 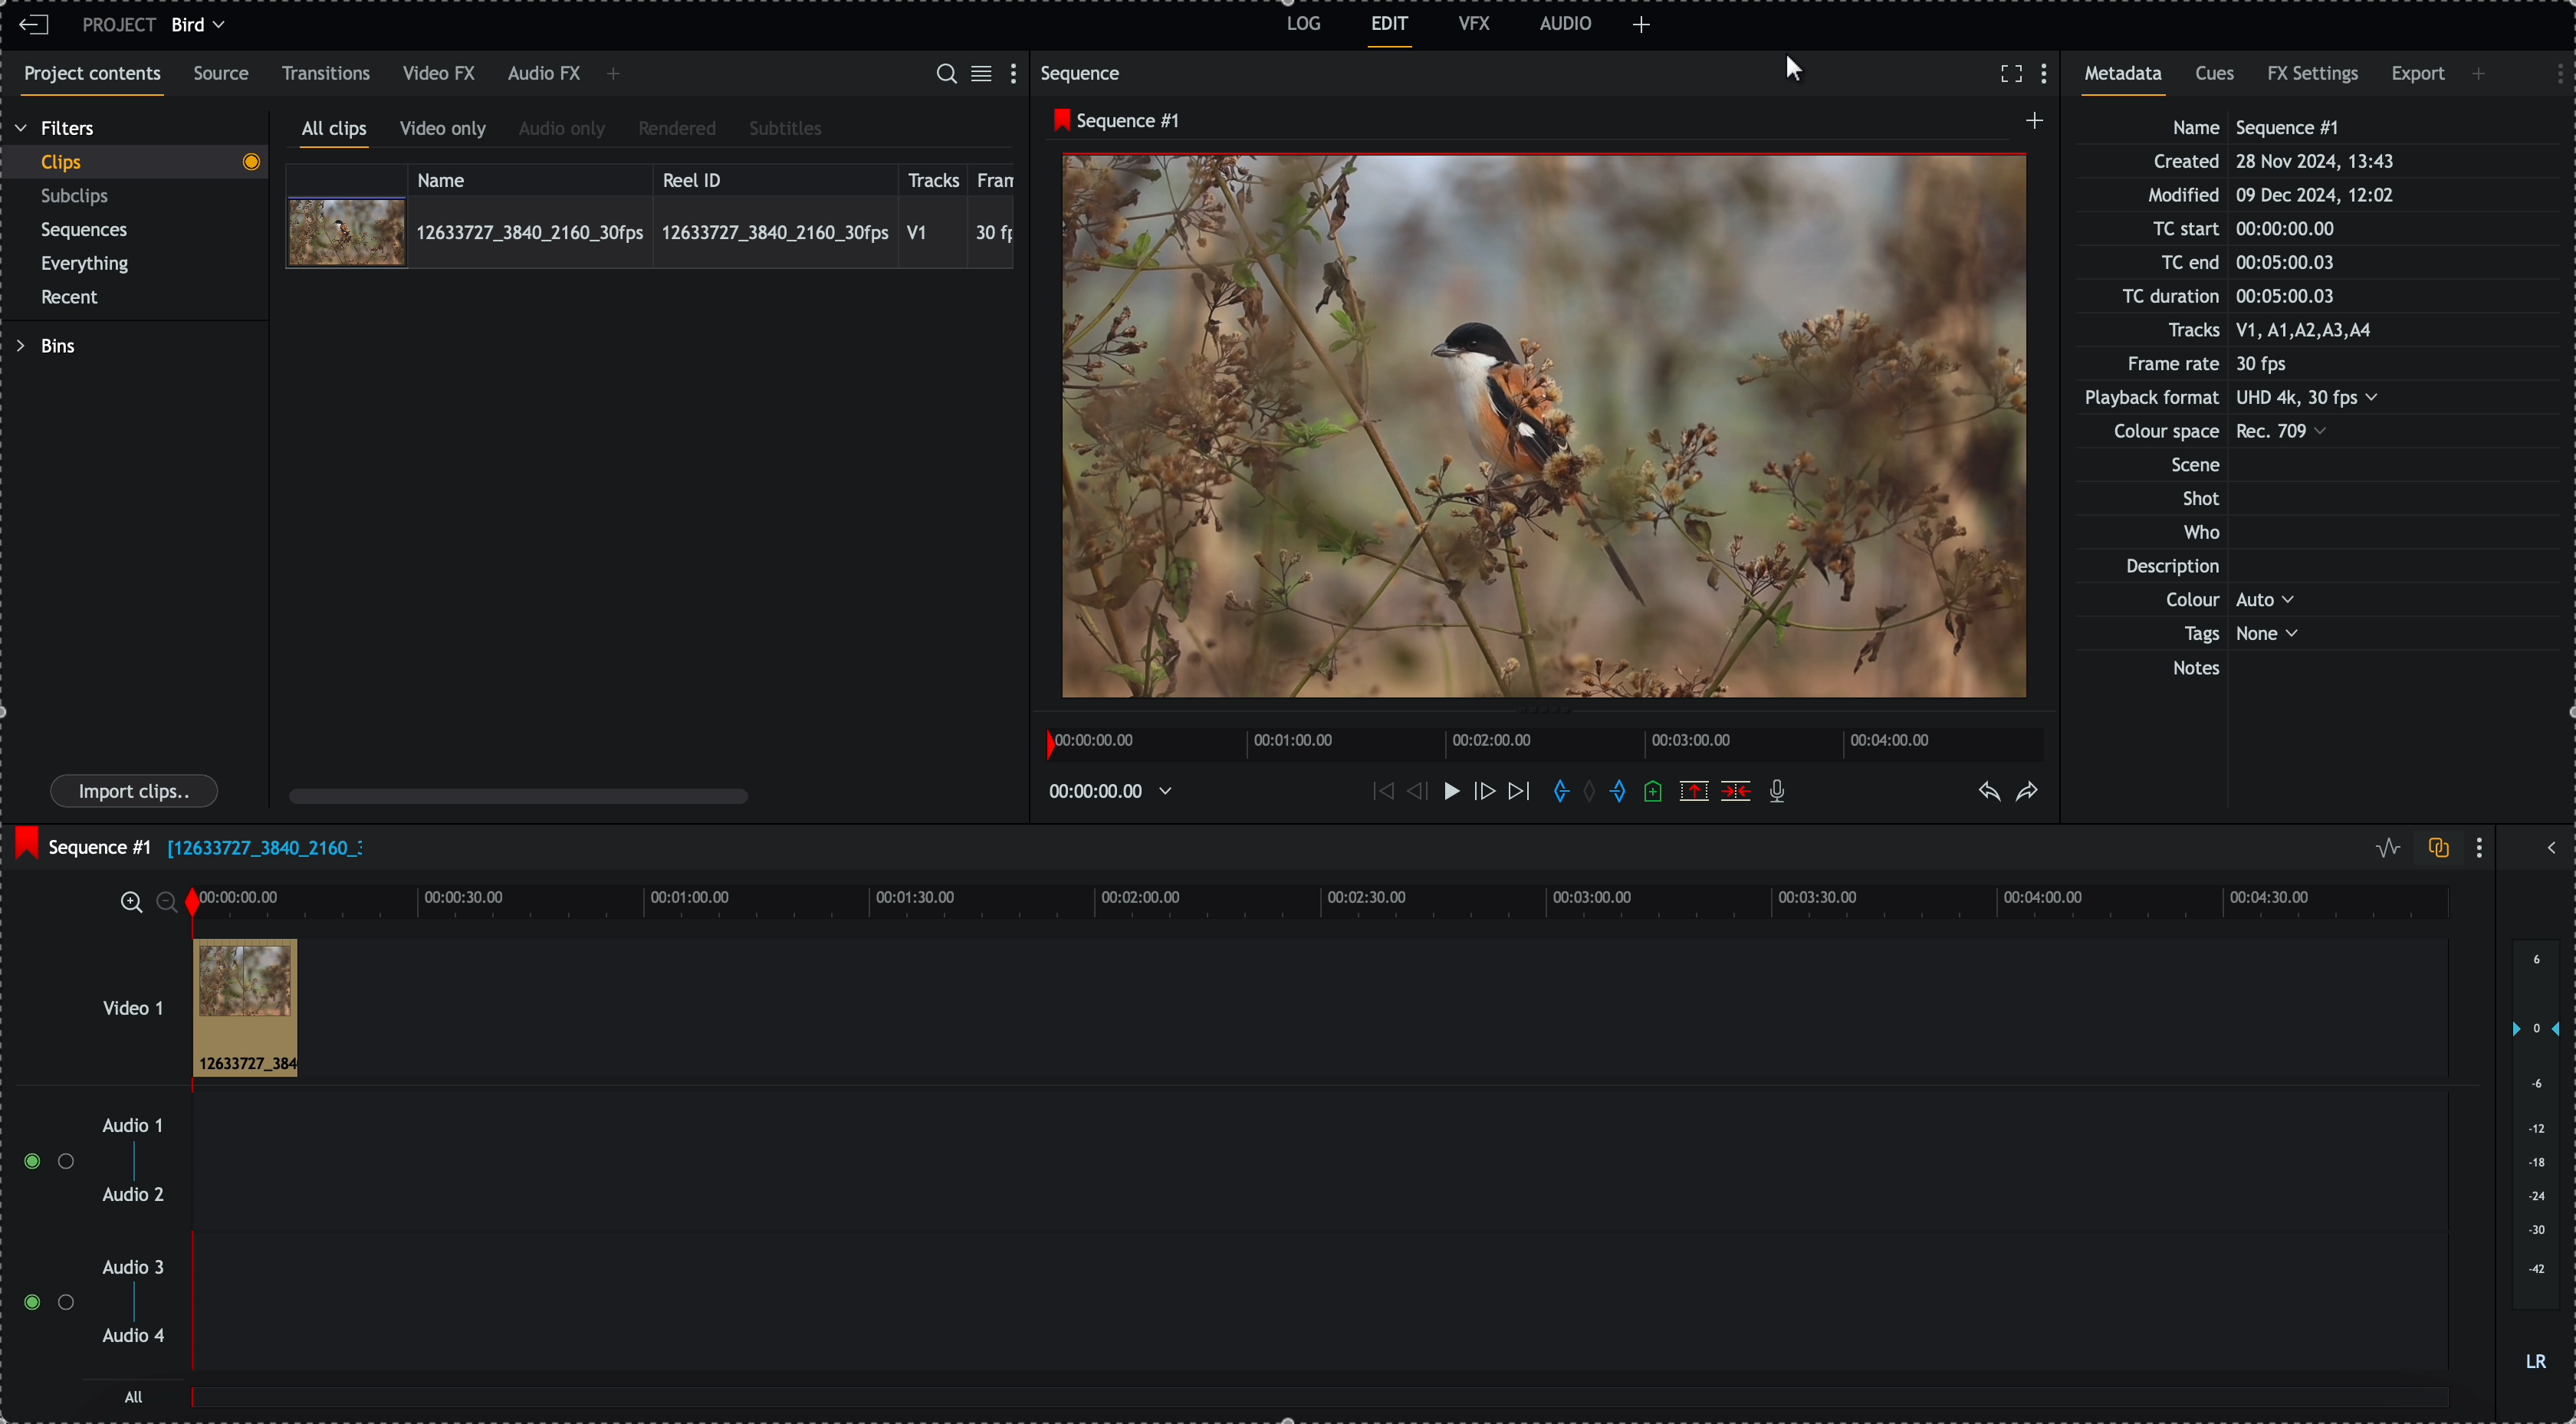 I want to click on add panel, so click(x=1642, y=25).